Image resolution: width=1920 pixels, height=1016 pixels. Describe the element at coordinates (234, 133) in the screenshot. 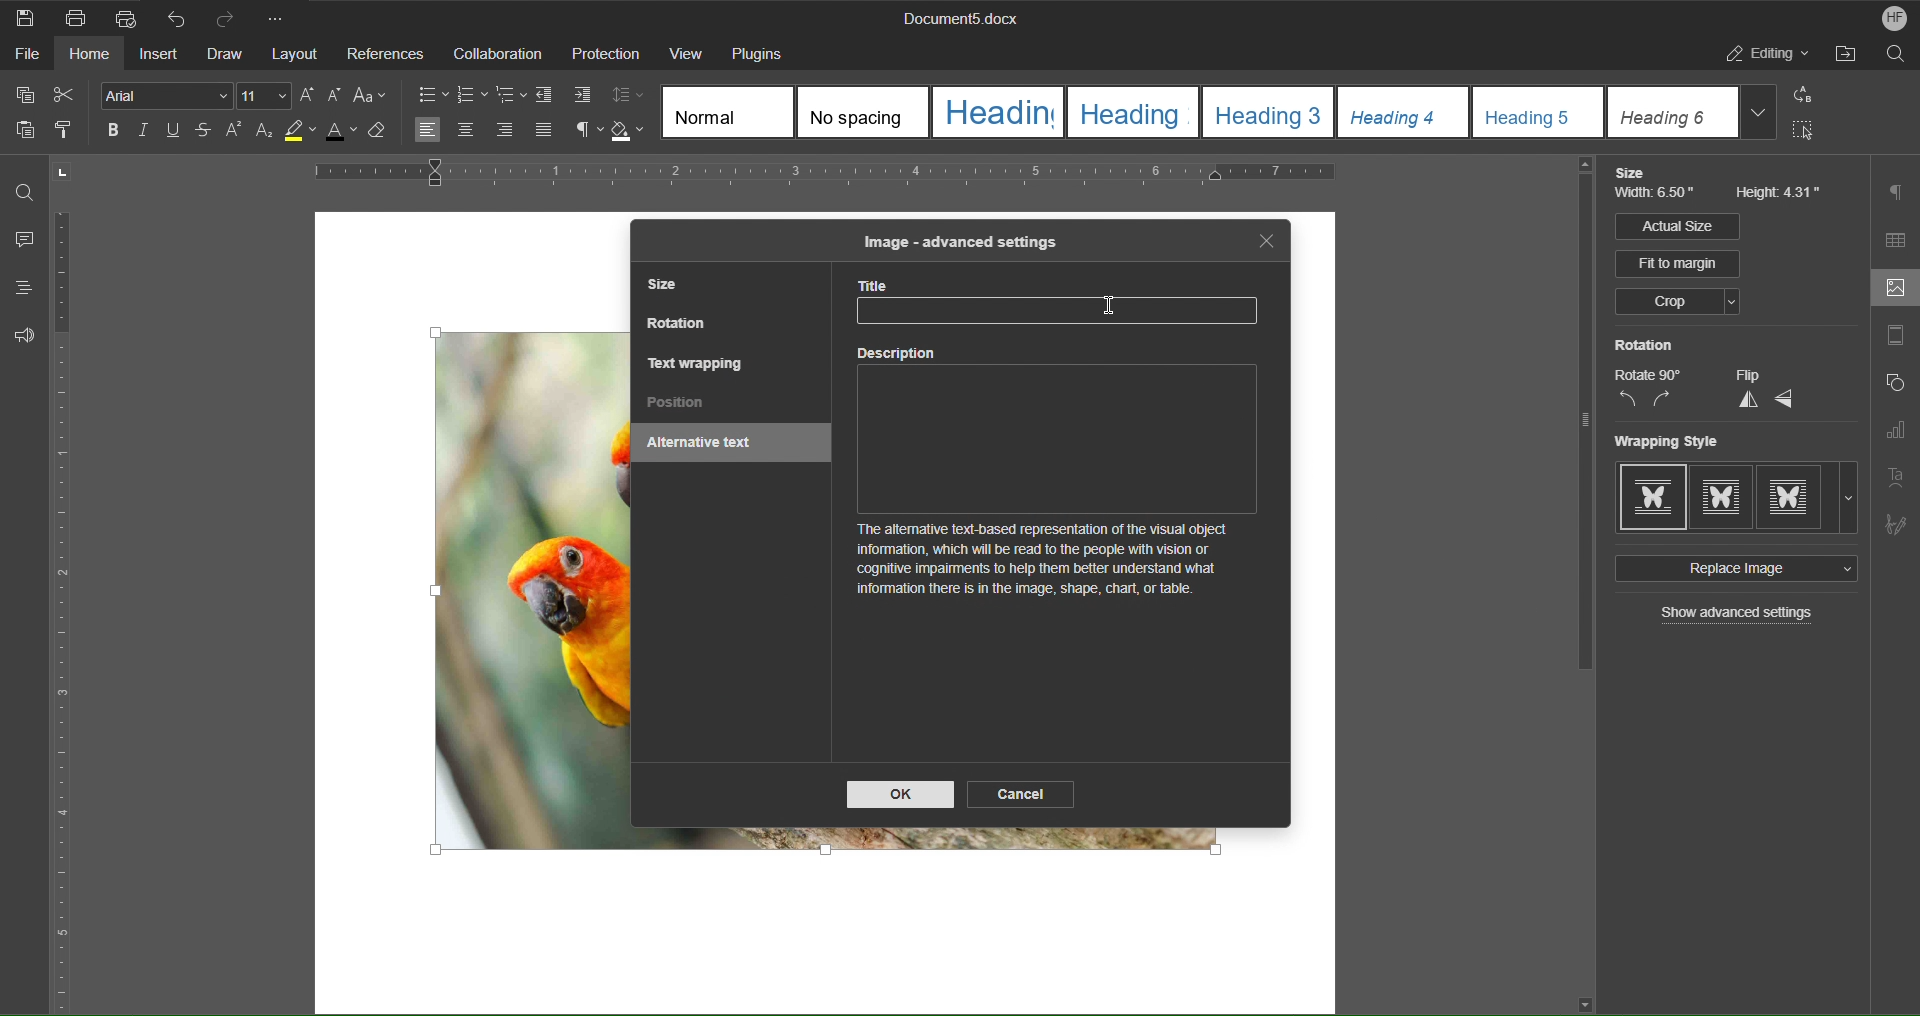

I see `Superscript` at that location.